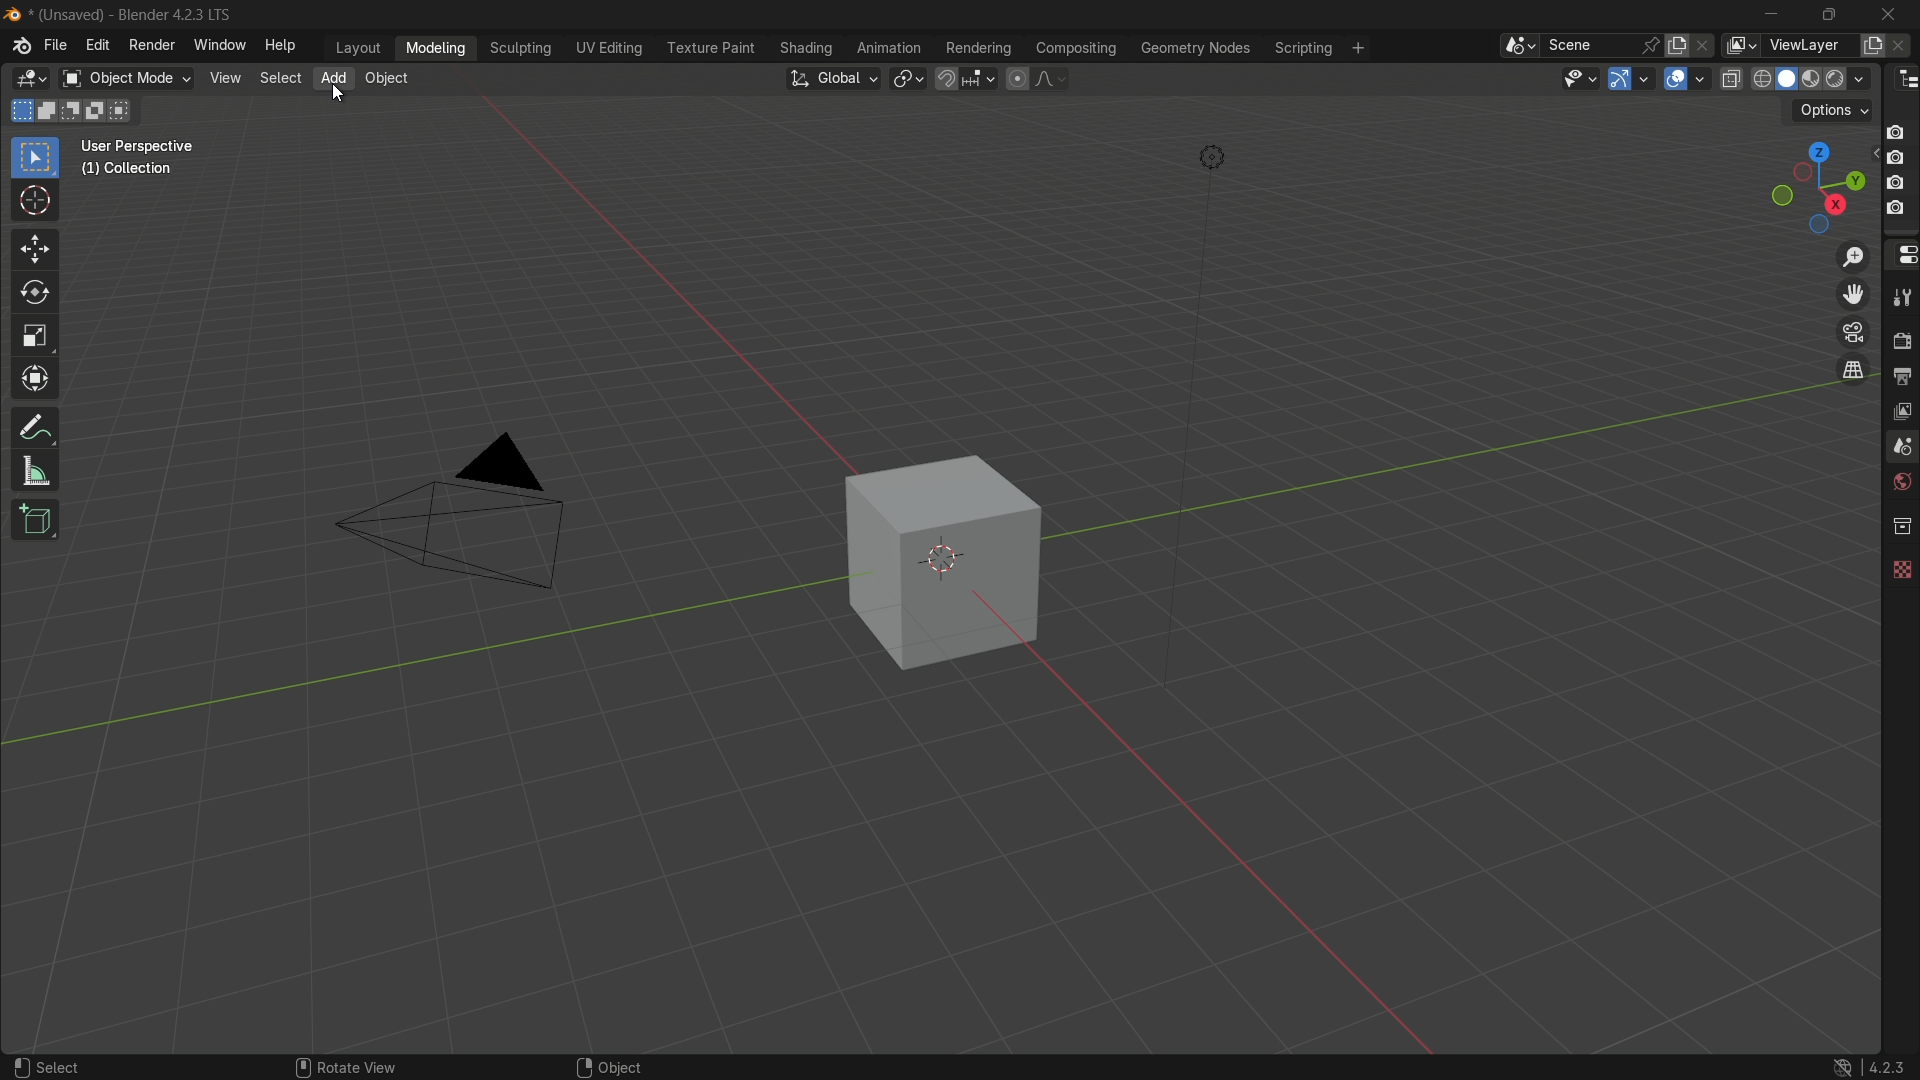 The height and width of the screenshot is (1080, 1920). Describe the element at coordinates (1813, 76) in the screenshot. I see `material preview display` at that location.